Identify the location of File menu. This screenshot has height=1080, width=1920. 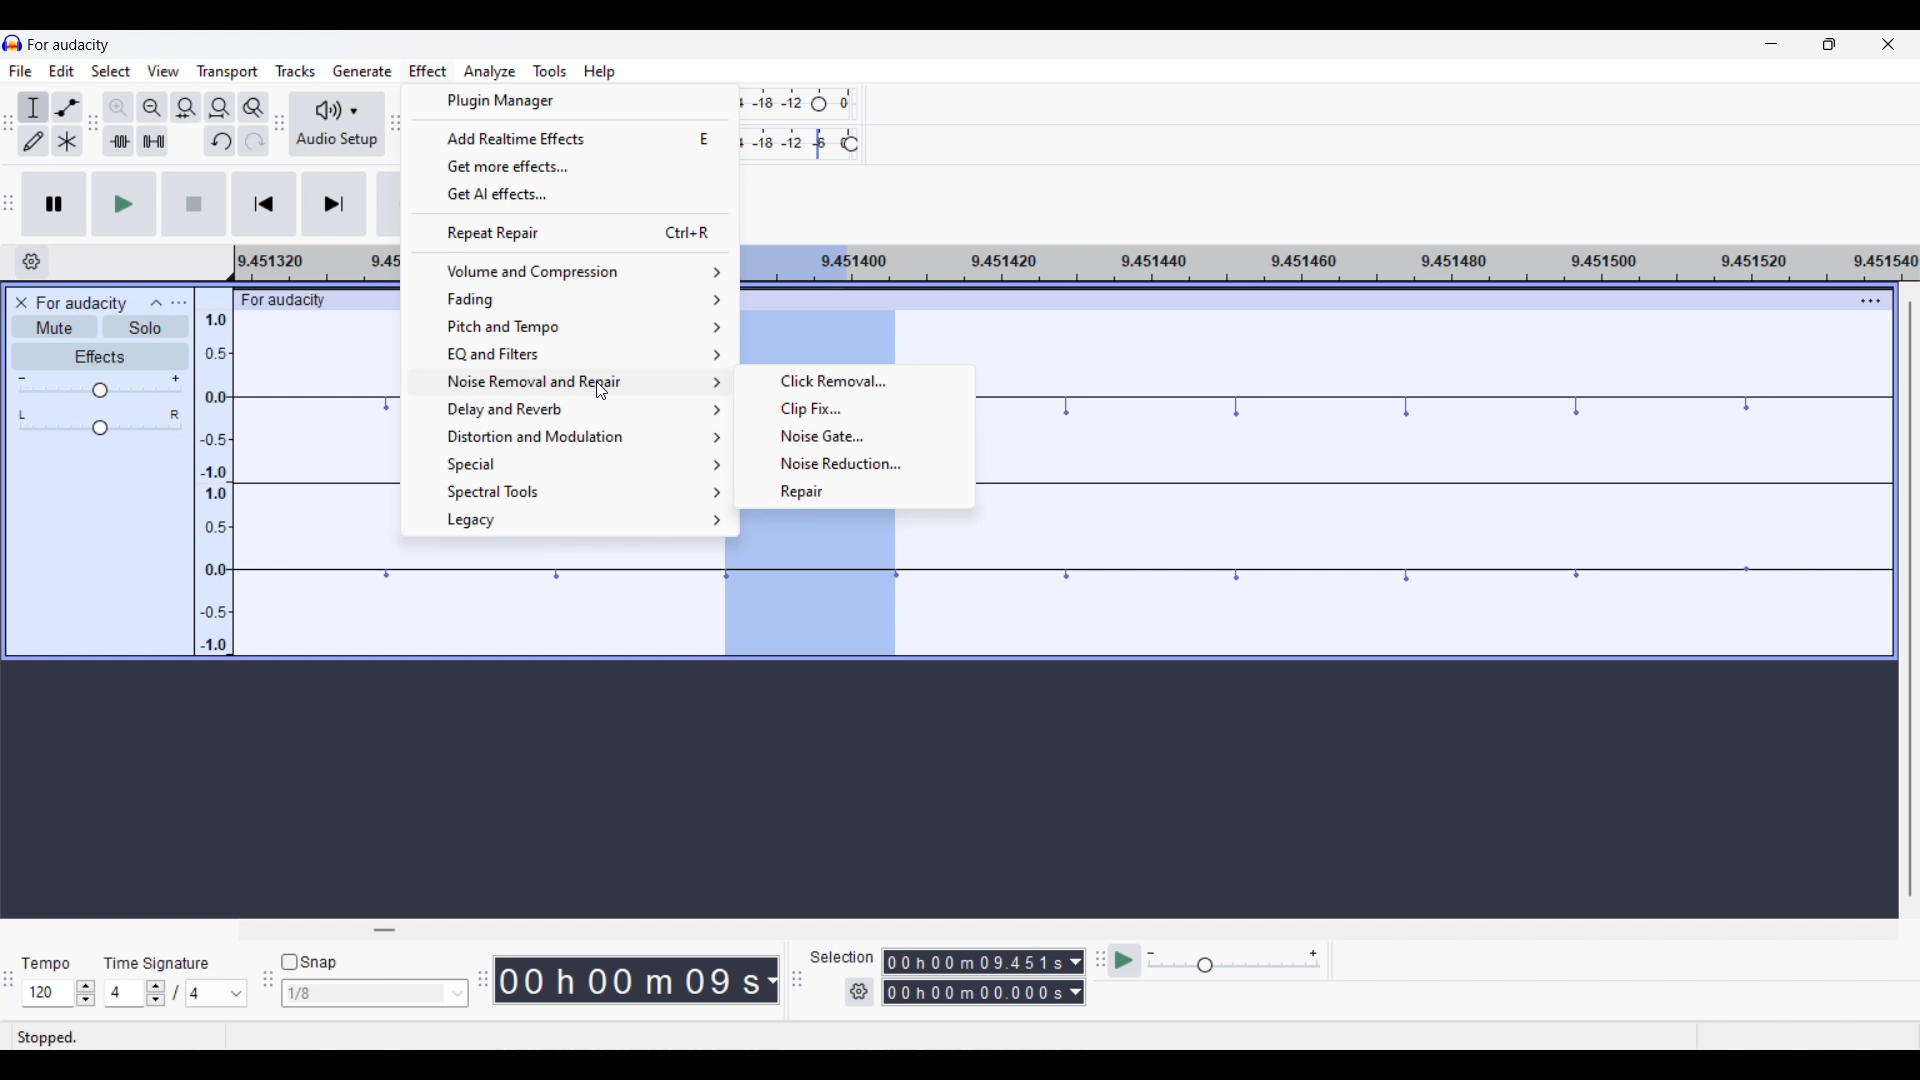
(21, 71).